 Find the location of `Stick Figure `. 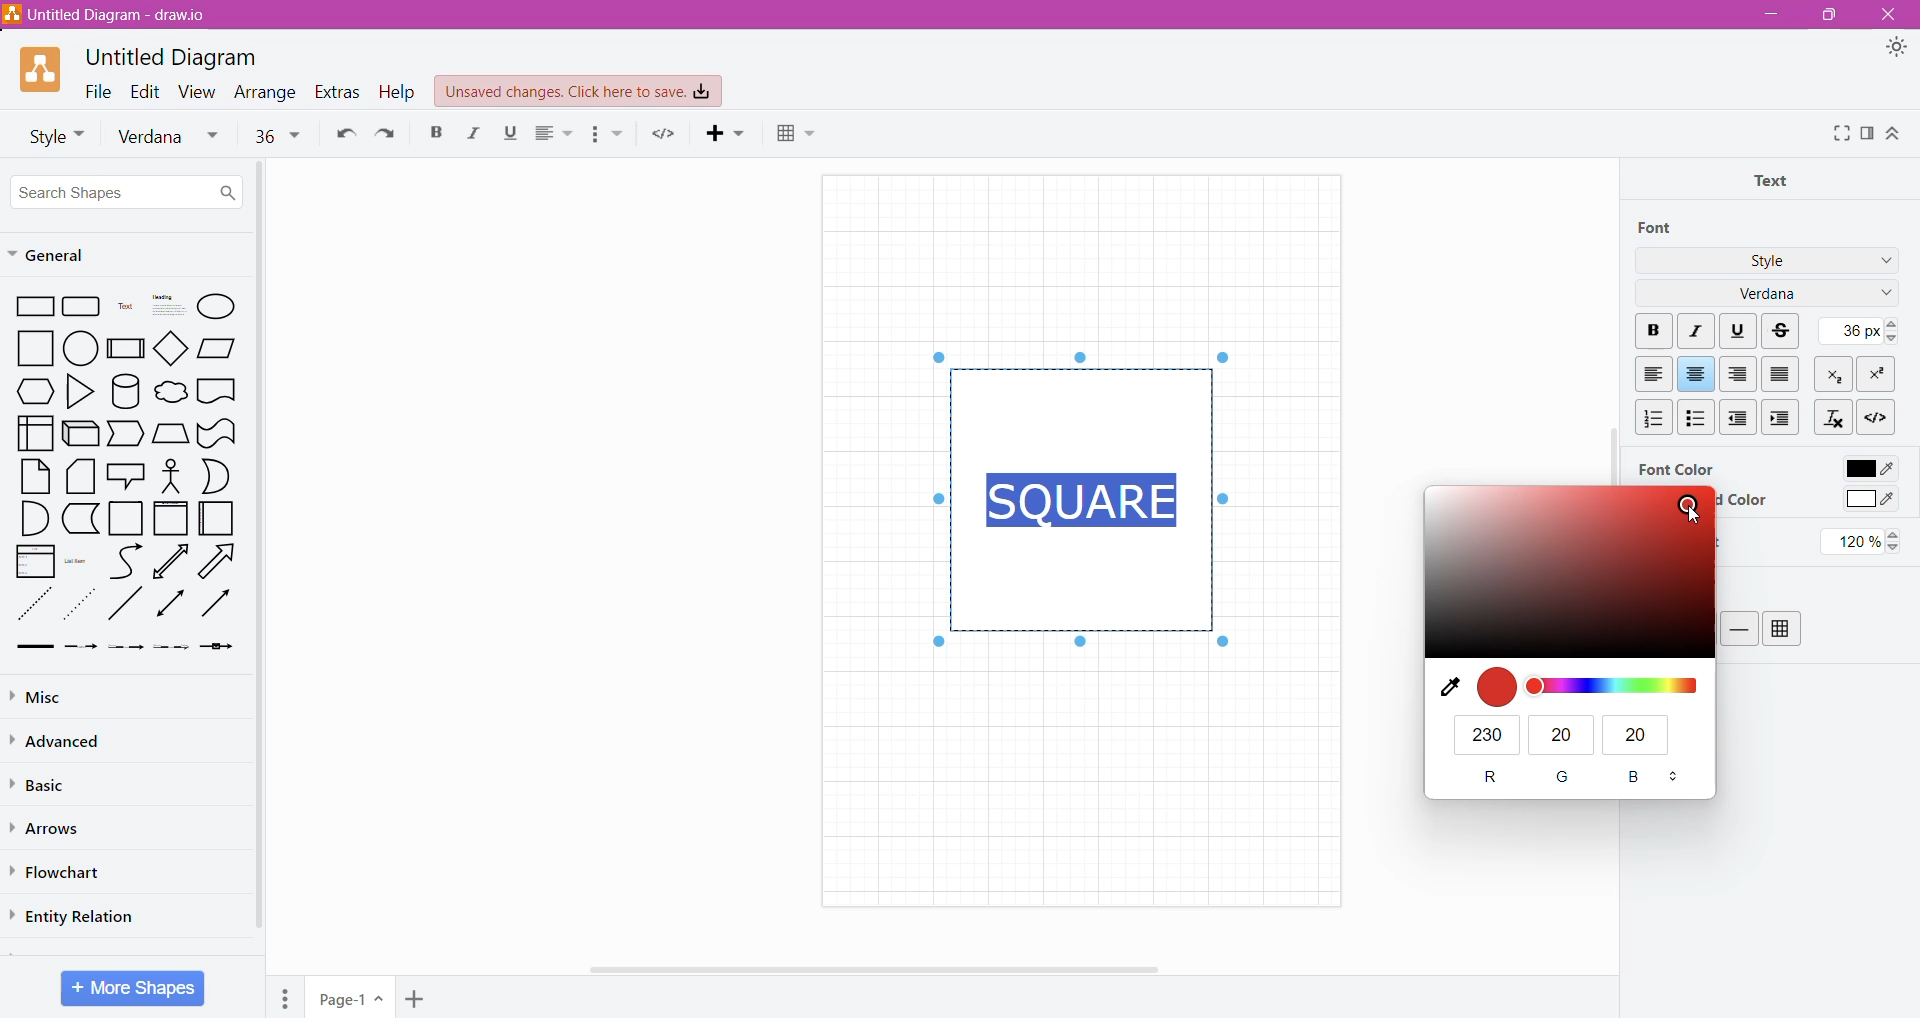

Stick Figure  is located at coordinates (172, 474).